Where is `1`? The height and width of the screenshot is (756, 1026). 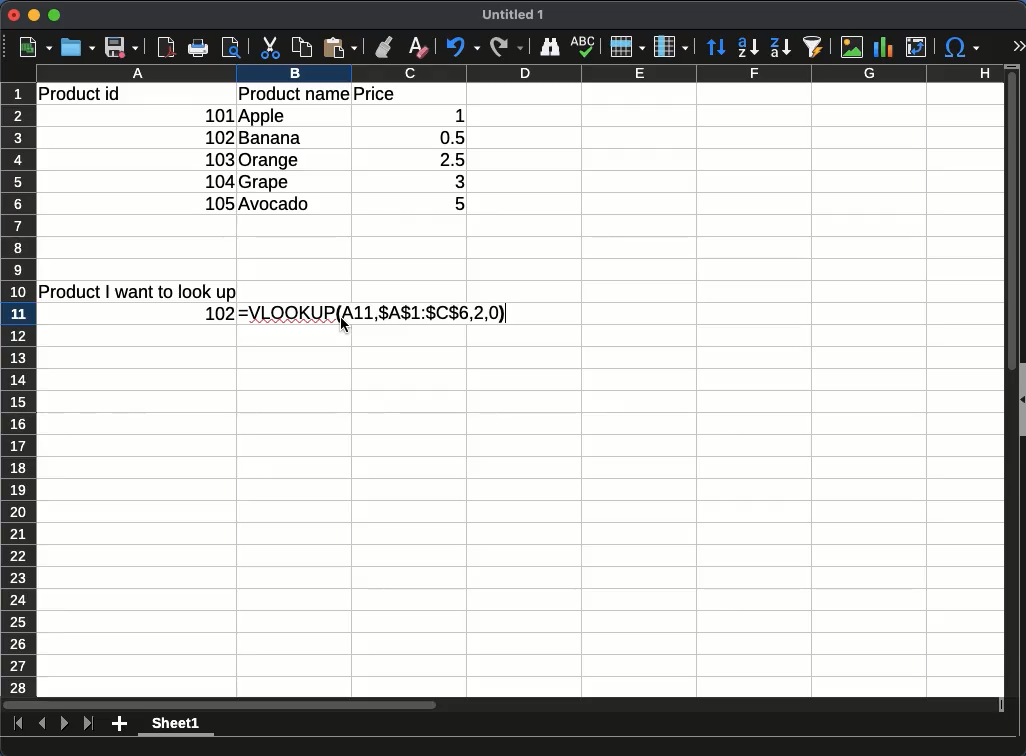 1 is located at coordinates (449, 116).